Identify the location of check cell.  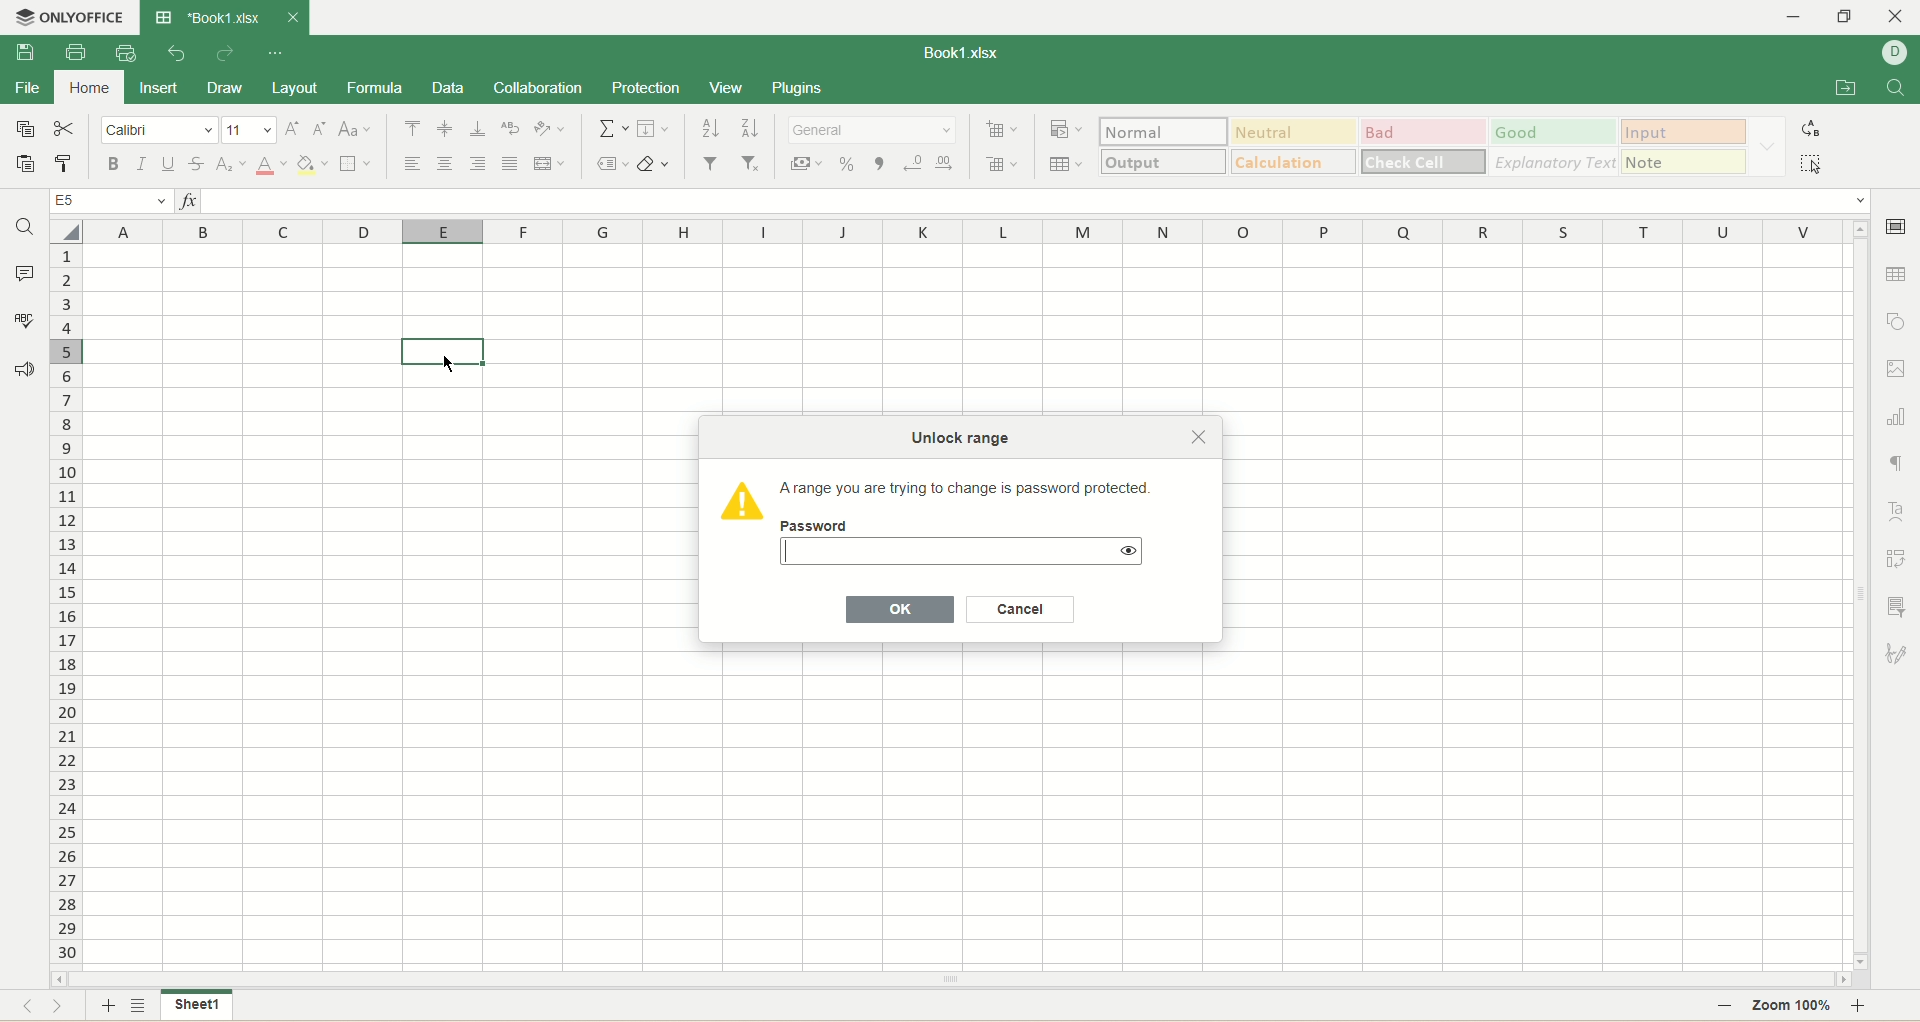
(1423, 161).